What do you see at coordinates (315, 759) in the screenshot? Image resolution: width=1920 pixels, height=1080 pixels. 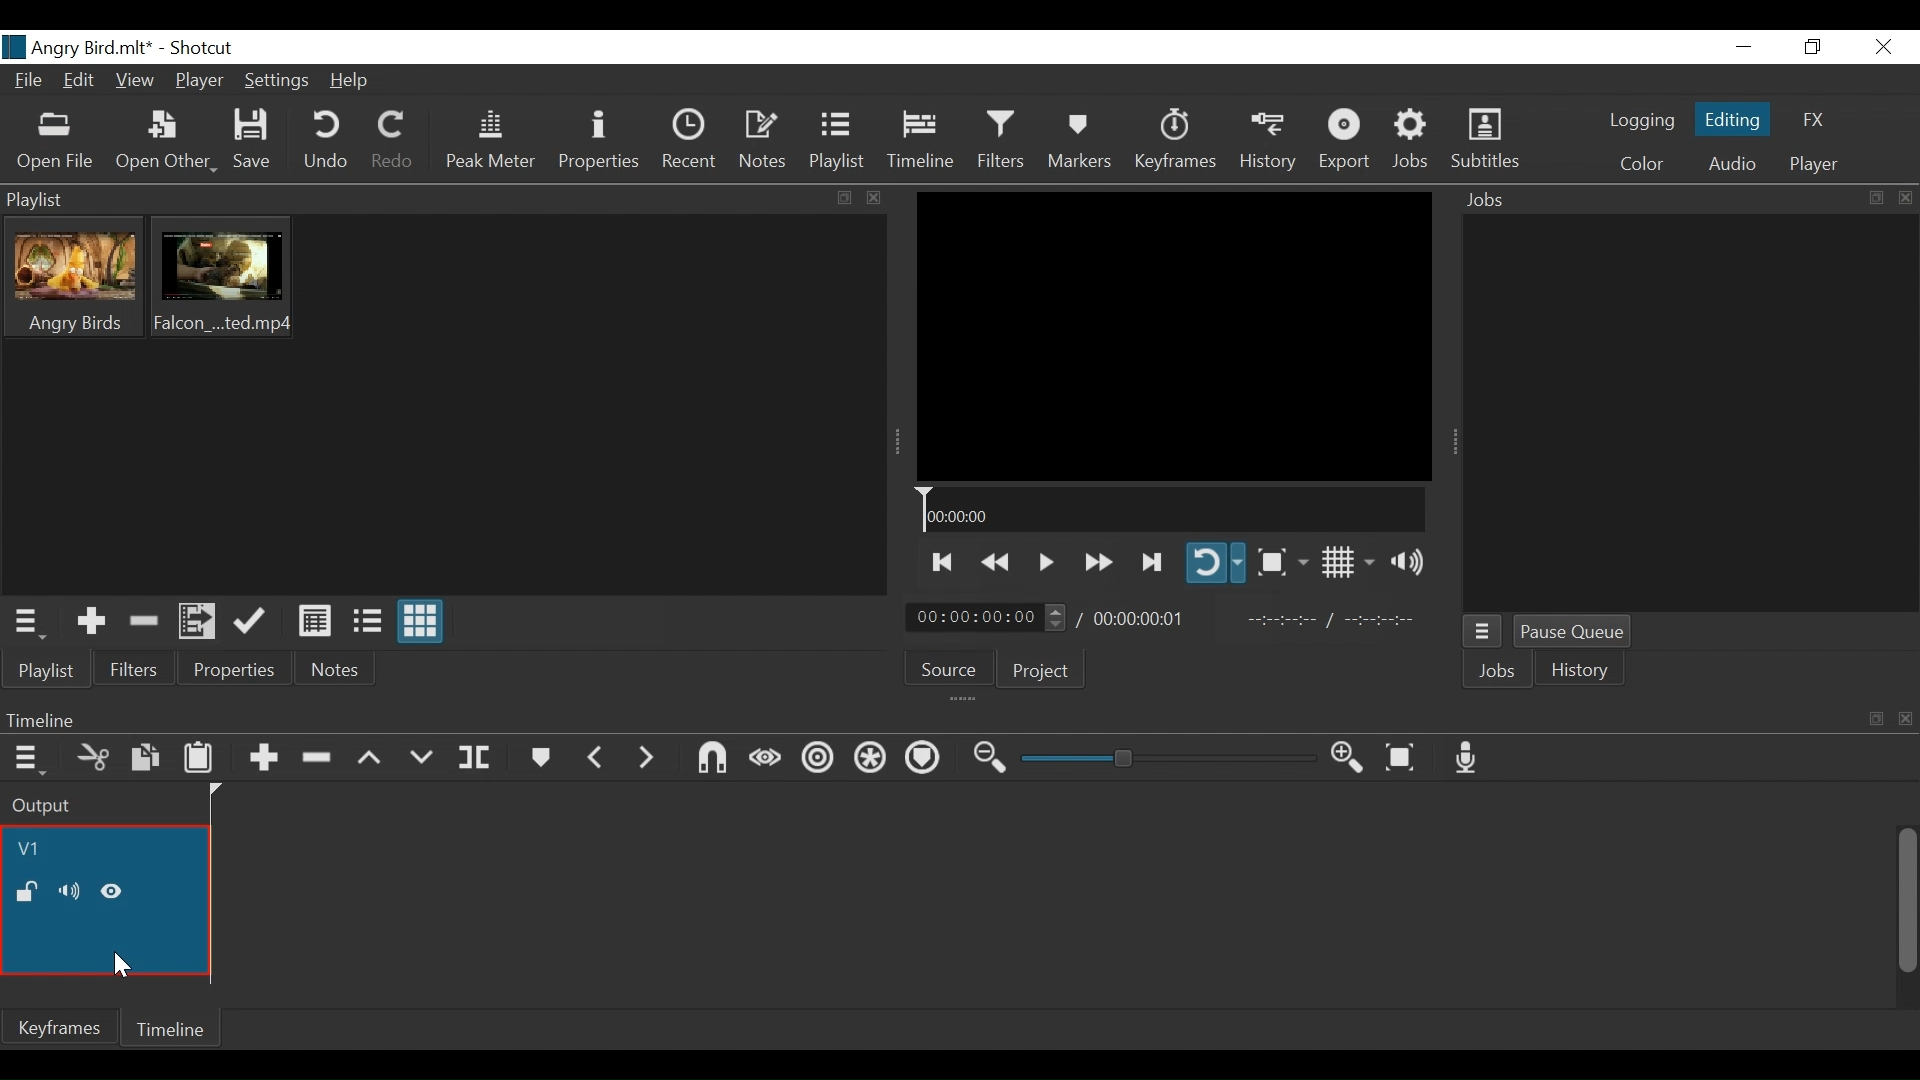 I see `Ripple Delete` at bounding box center [315, 759].